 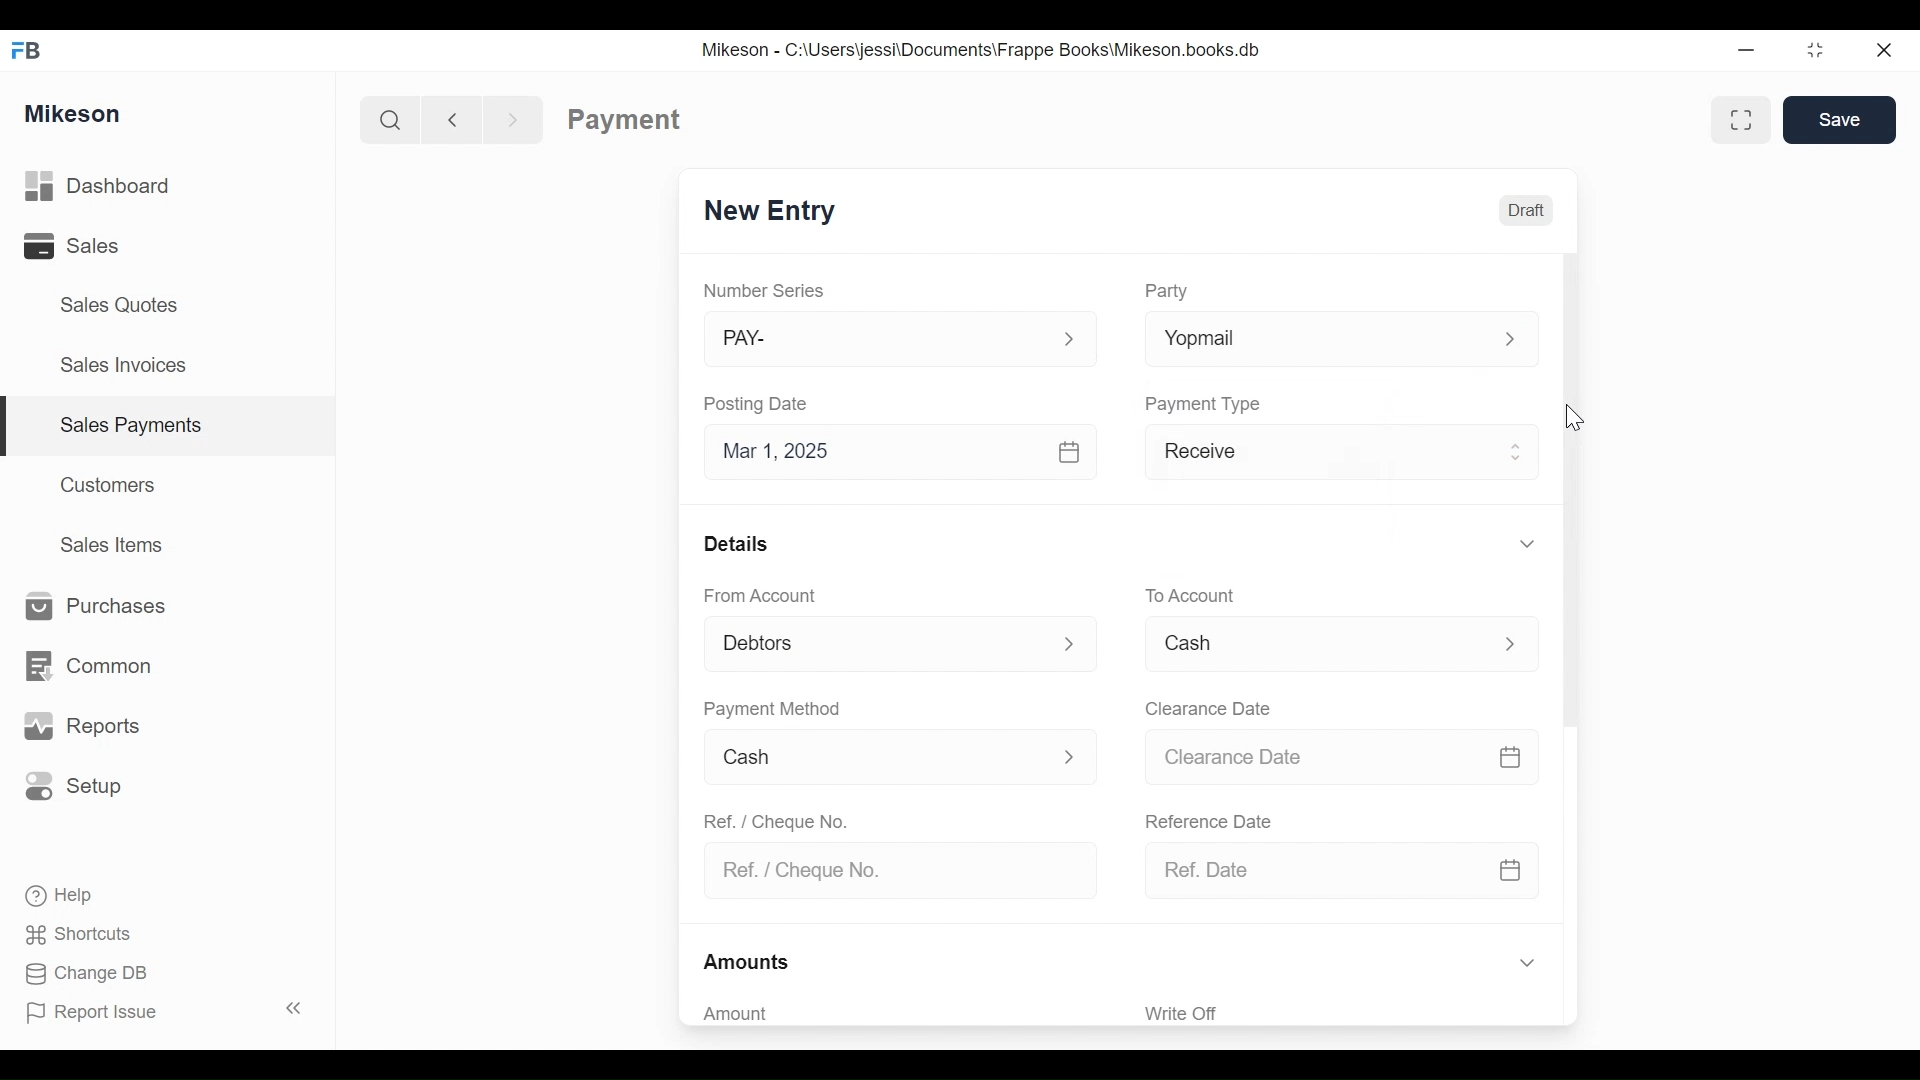 What do you see at coordinates (1526, 541) in the screenshot?
I see `Hide` at bounding box center [1526, 541].